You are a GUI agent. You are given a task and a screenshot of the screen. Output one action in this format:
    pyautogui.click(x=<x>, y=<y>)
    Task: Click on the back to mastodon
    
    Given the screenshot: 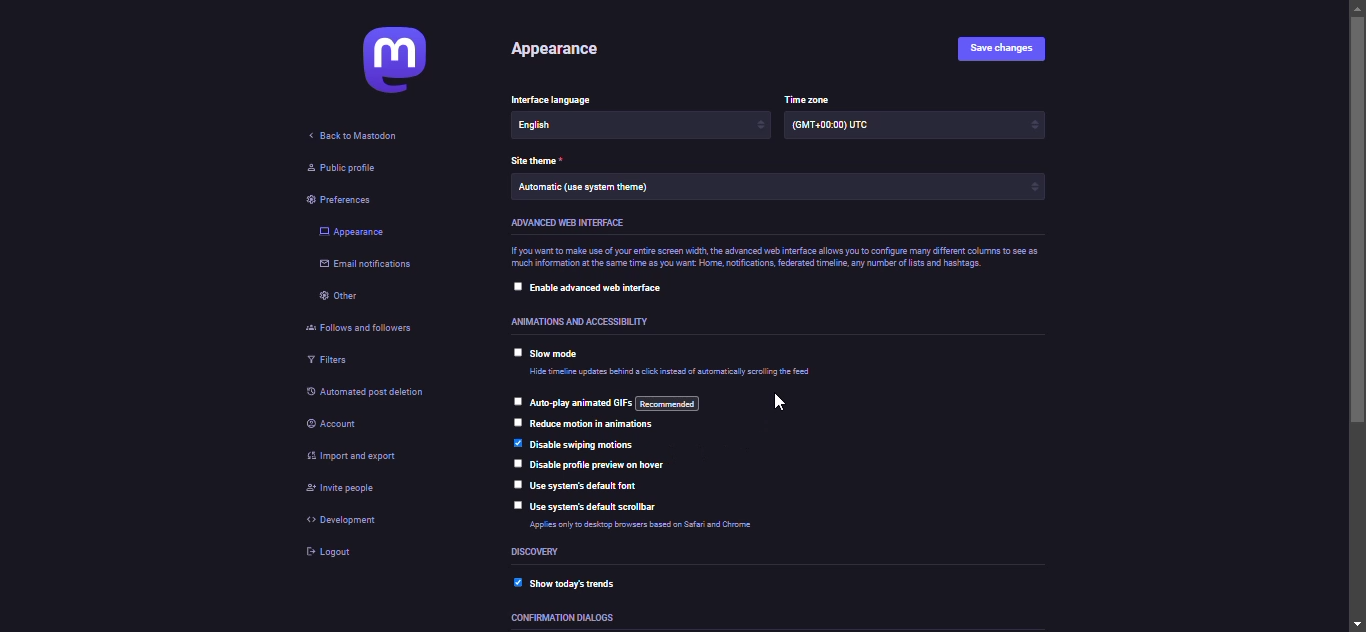 What is the action you would take?
    pyautogui.click(x=355, y=136)
    